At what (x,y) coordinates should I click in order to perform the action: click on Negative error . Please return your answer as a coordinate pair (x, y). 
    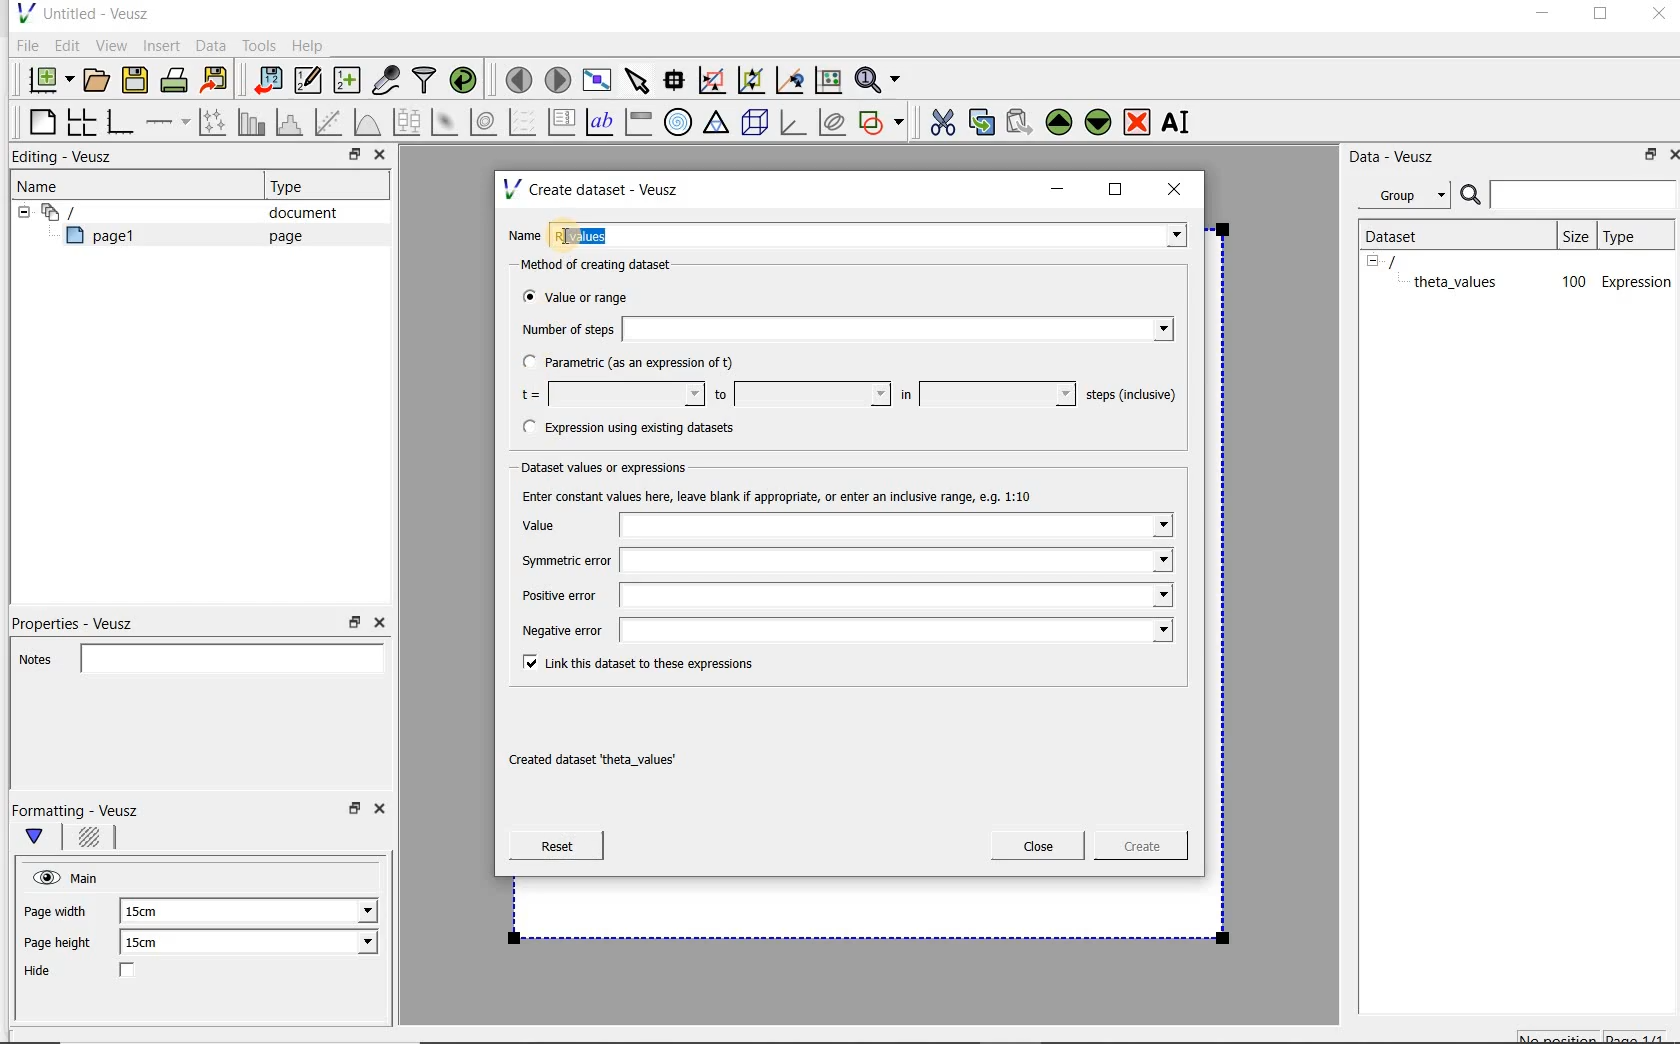
    Looking at the image, I should click on (842, 631).